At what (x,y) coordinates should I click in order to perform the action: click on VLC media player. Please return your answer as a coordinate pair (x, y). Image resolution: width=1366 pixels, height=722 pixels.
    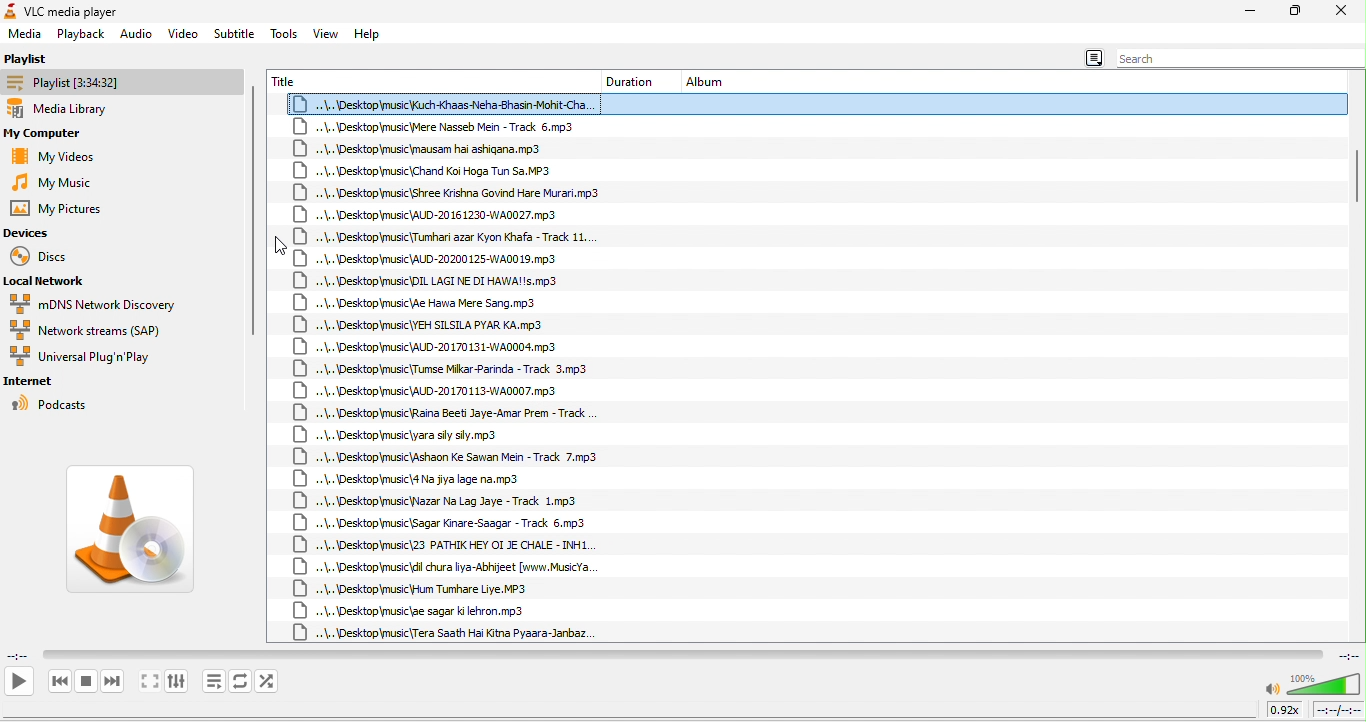
    Looking at the image, I should click on (84, 10).